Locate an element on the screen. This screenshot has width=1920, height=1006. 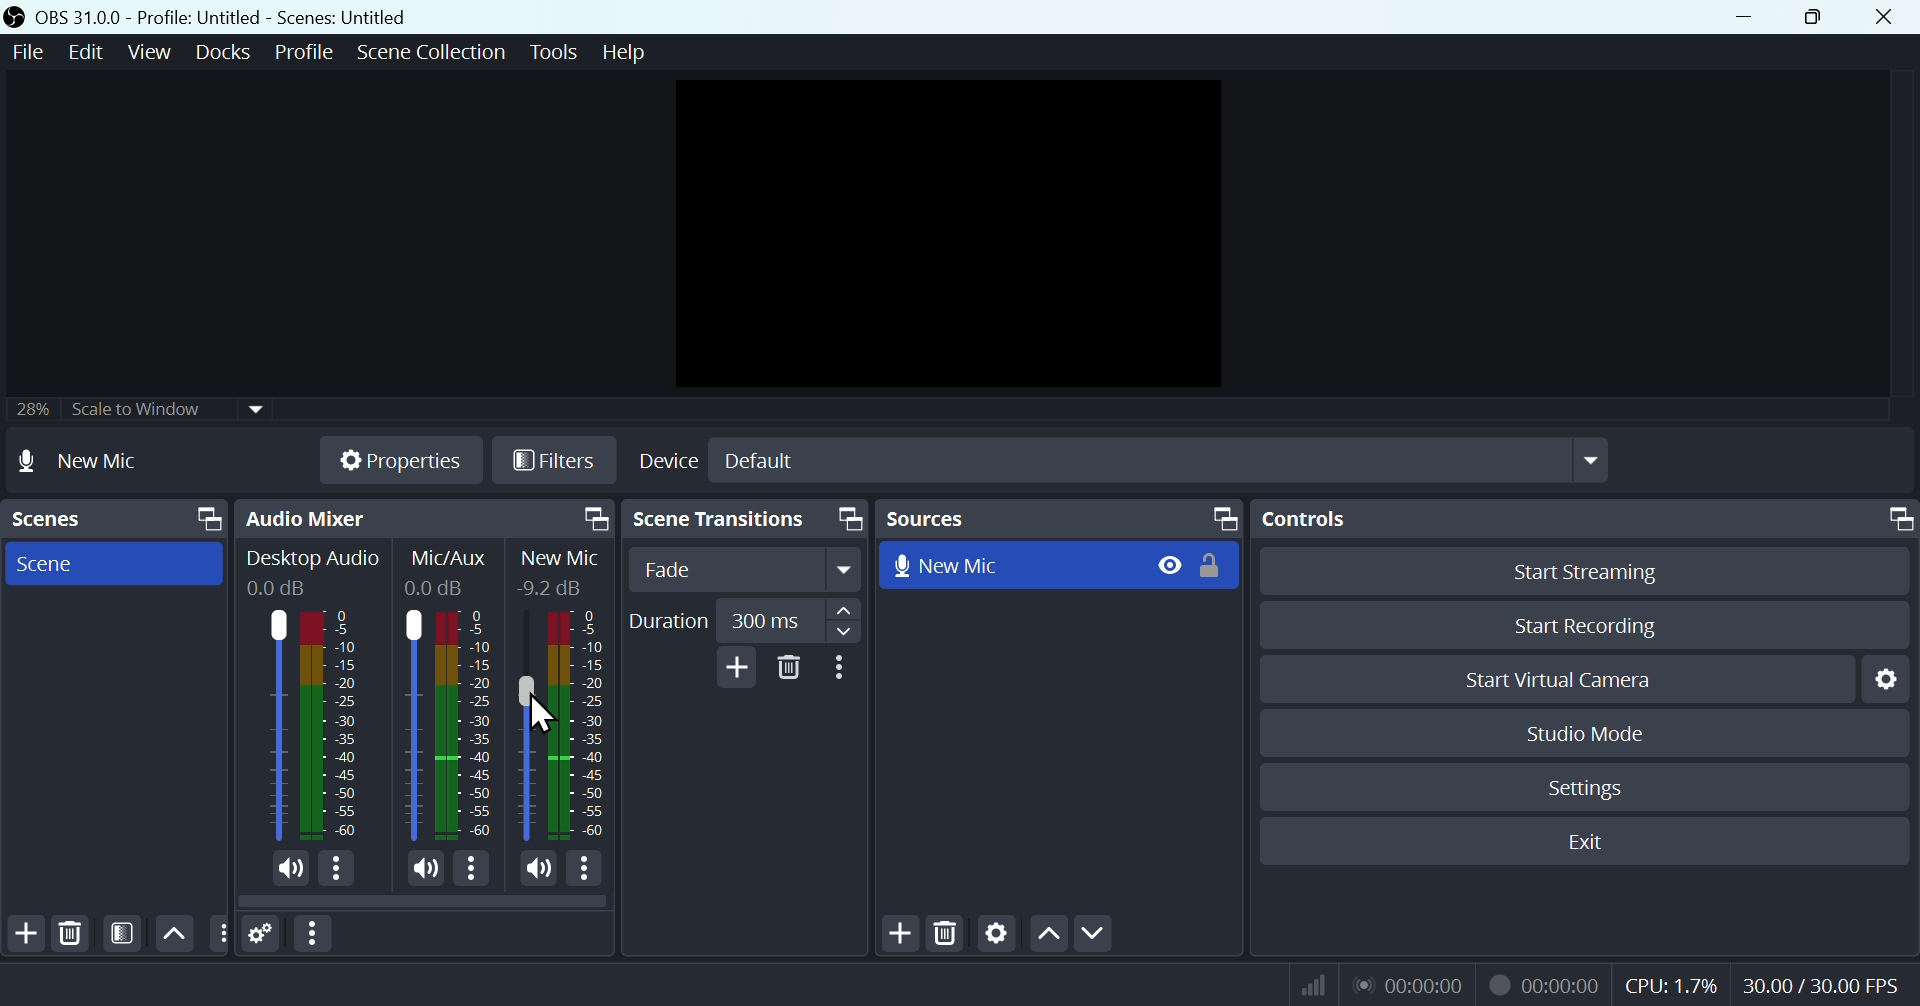
(un)mute is located at coordinates (288, 869).